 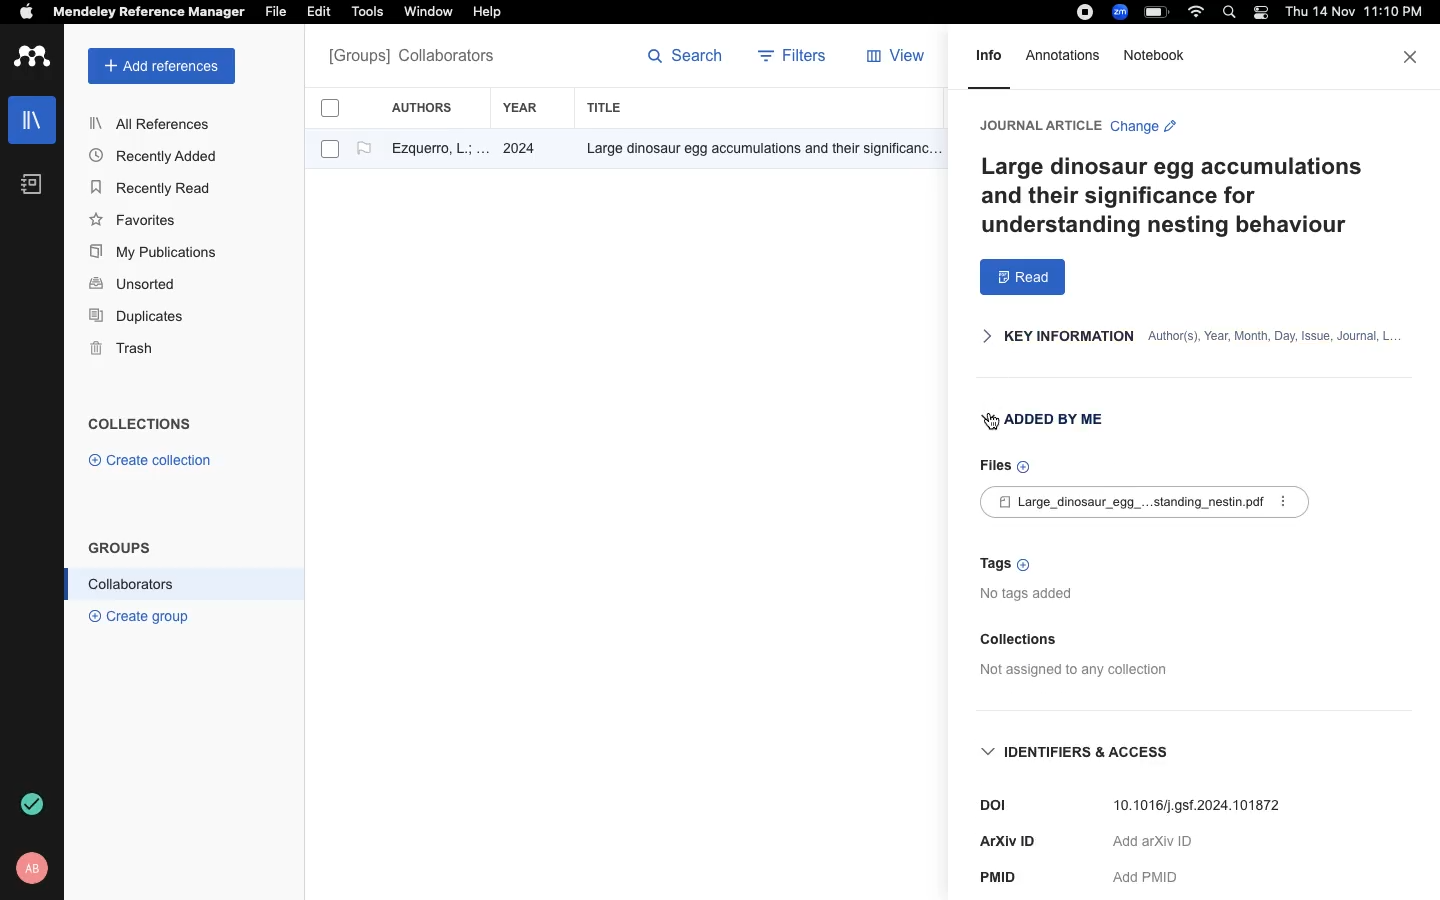 What do you see at coordinates (1038, 125) in the screenshot?
I see `JOURNAL ARTICLE` at bounding box center [1038, 125].